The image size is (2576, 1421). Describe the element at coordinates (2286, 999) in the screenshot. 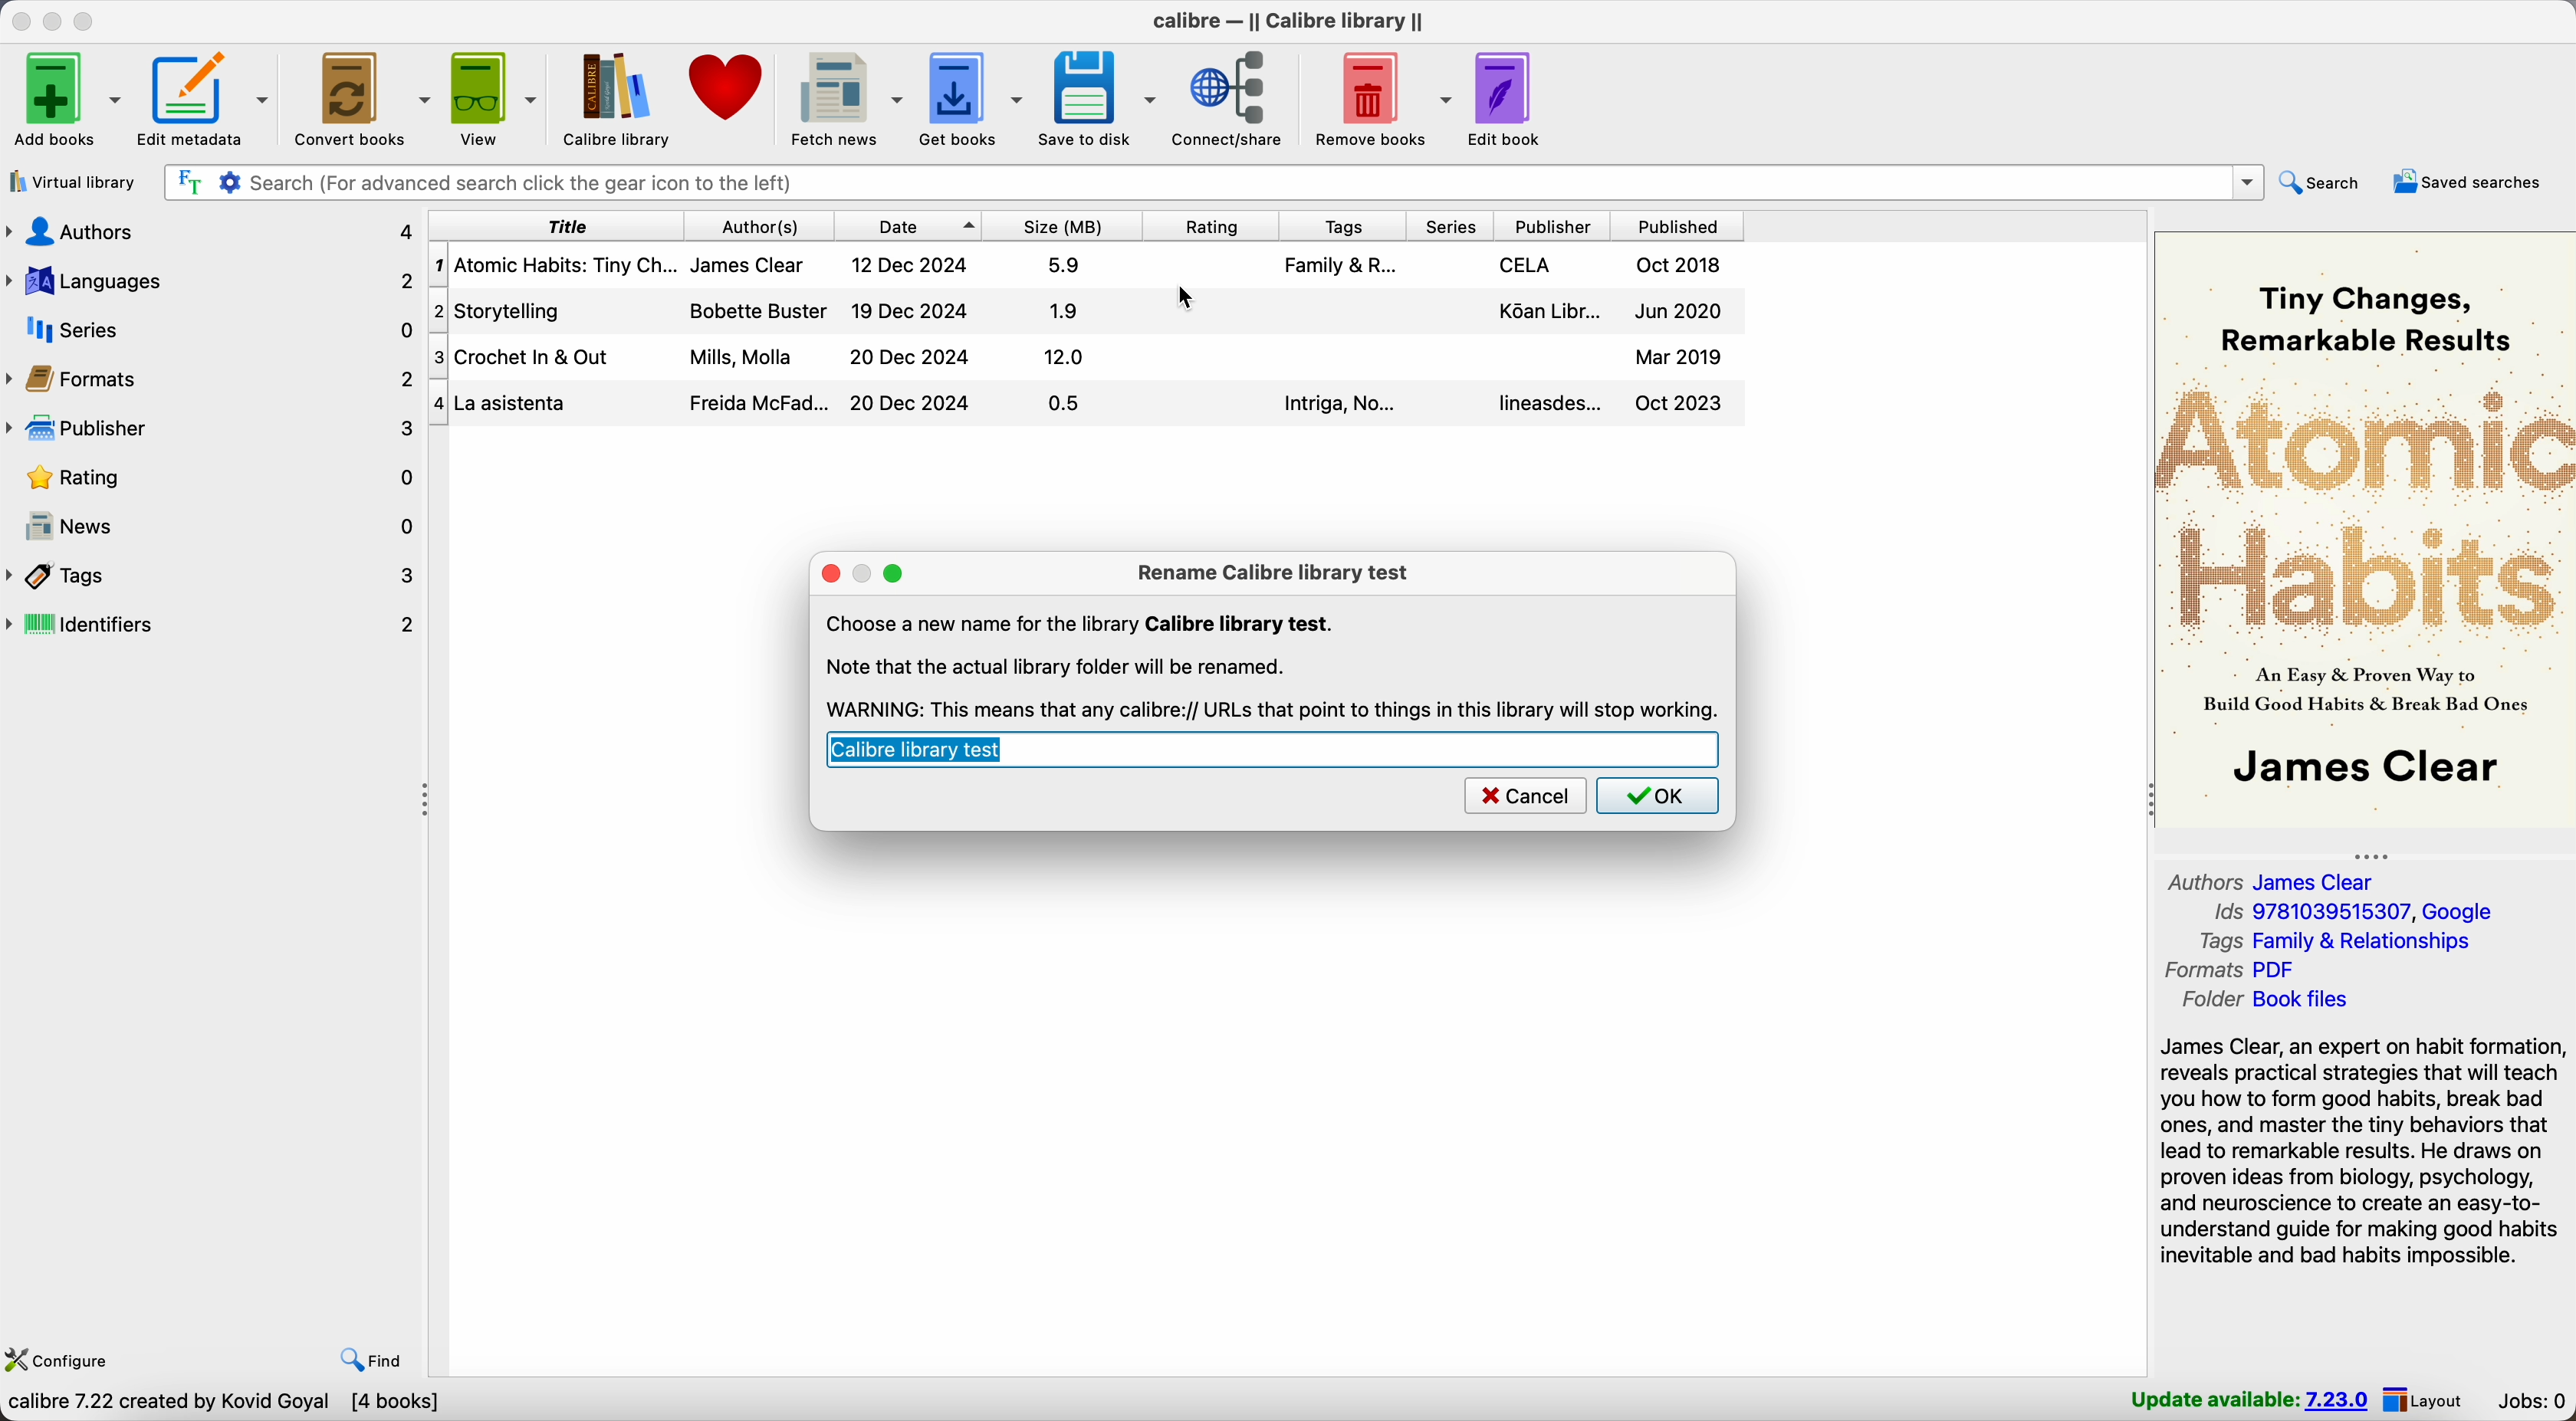

I see `folder Book files` at that location.